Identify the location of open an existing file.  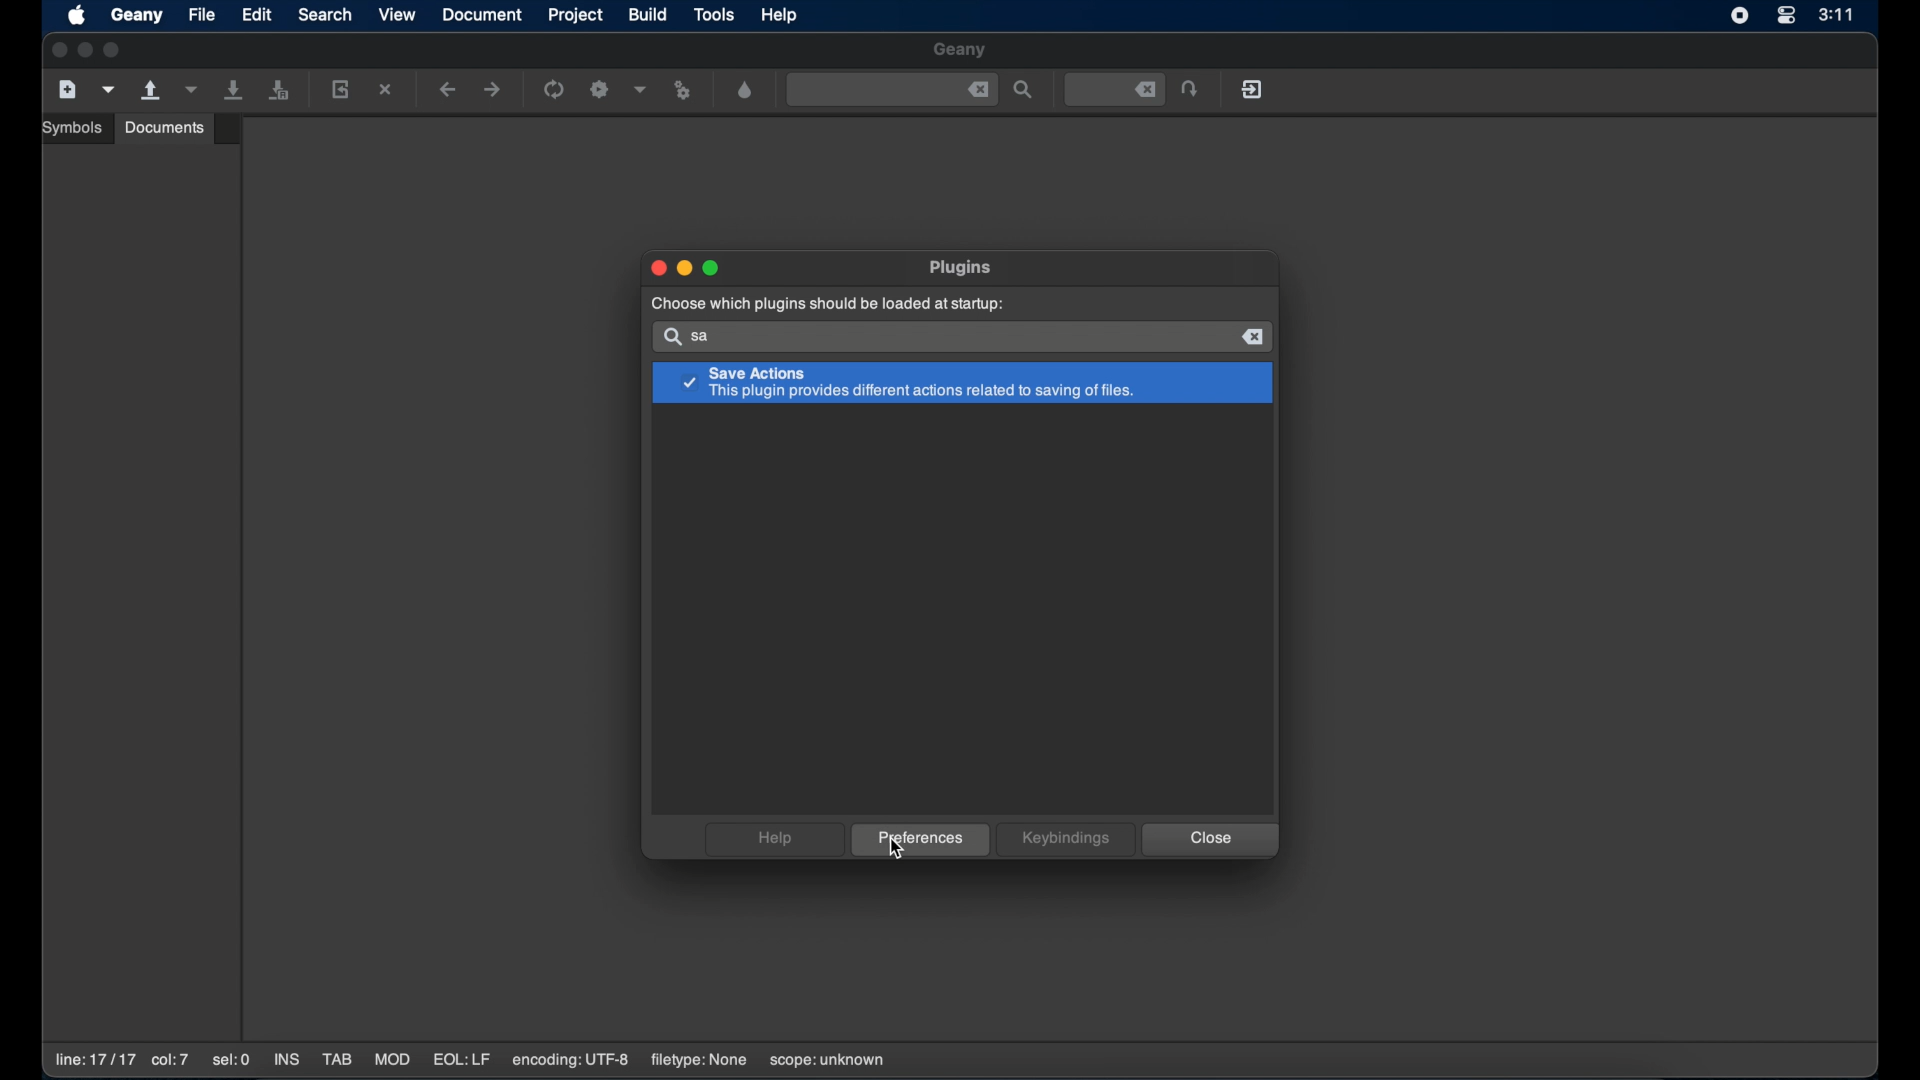
(152, 91).